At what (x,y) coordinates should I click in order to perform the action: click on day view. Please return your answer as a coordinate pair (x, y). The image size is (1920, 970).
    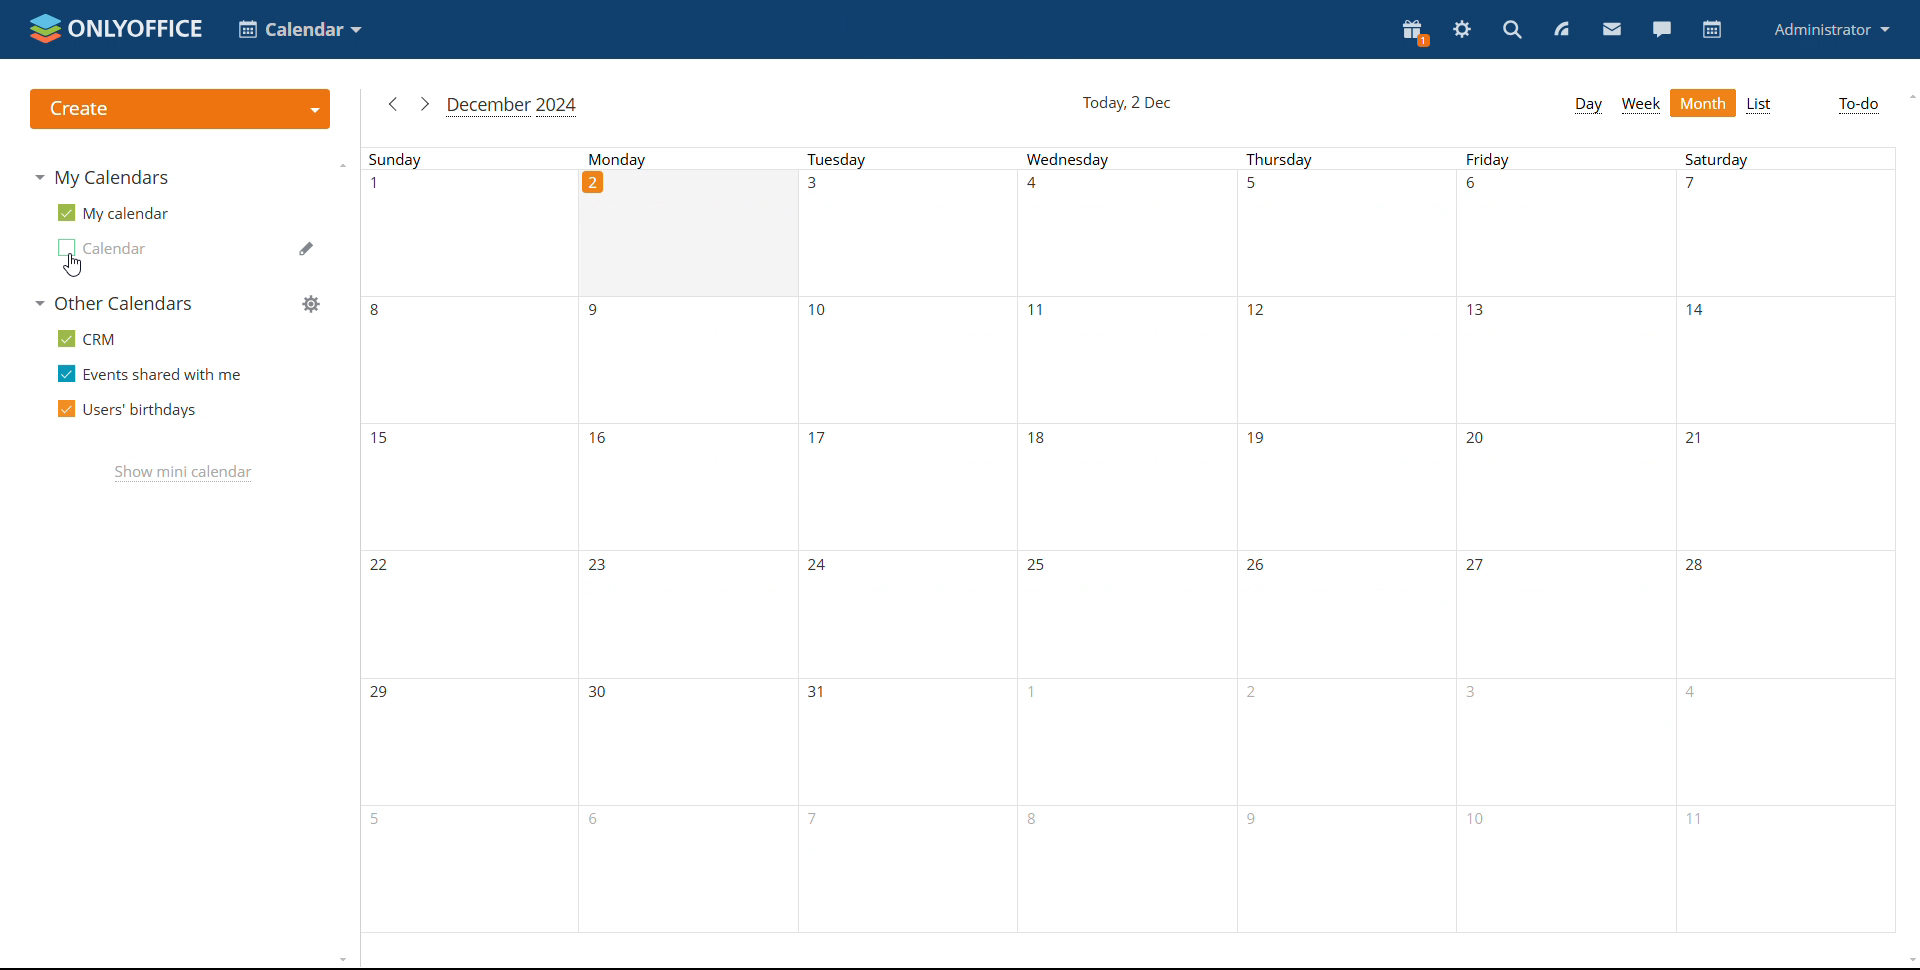
    Looking at the image, I should click on (1589, 105).